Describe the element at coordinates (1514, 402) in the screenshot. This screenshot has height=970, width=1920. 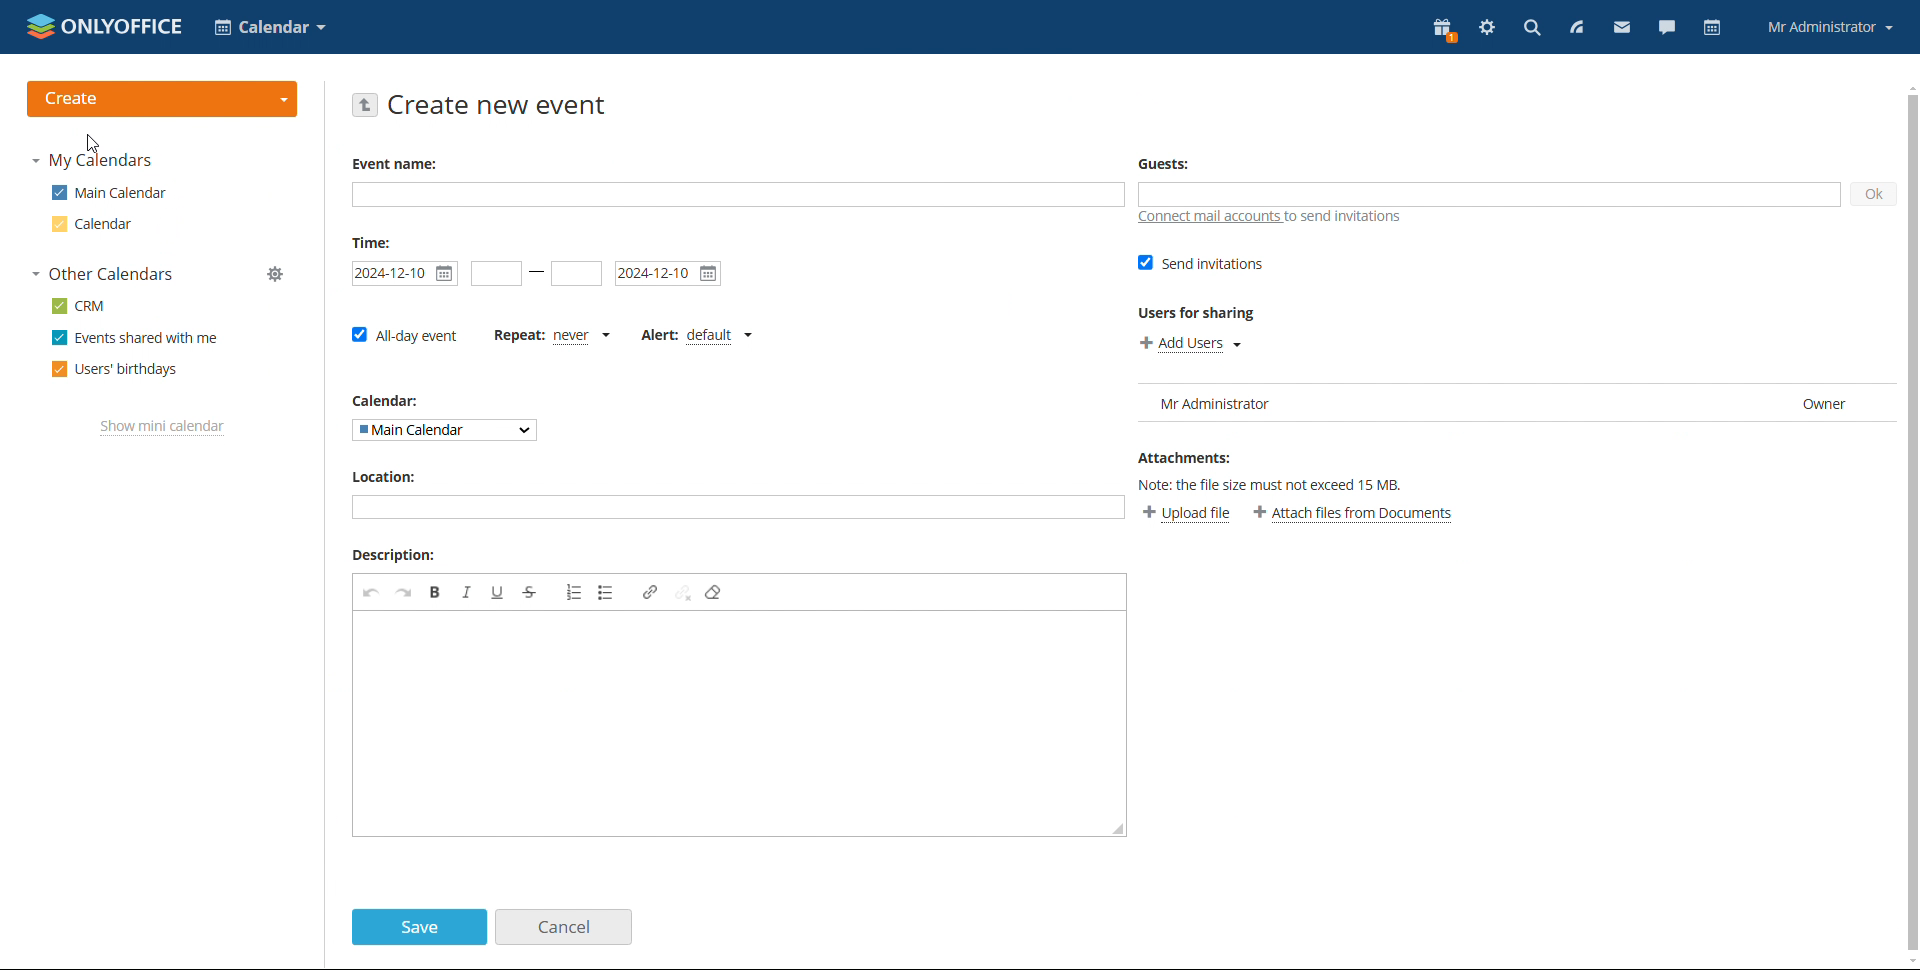
I see `user list` at that location.